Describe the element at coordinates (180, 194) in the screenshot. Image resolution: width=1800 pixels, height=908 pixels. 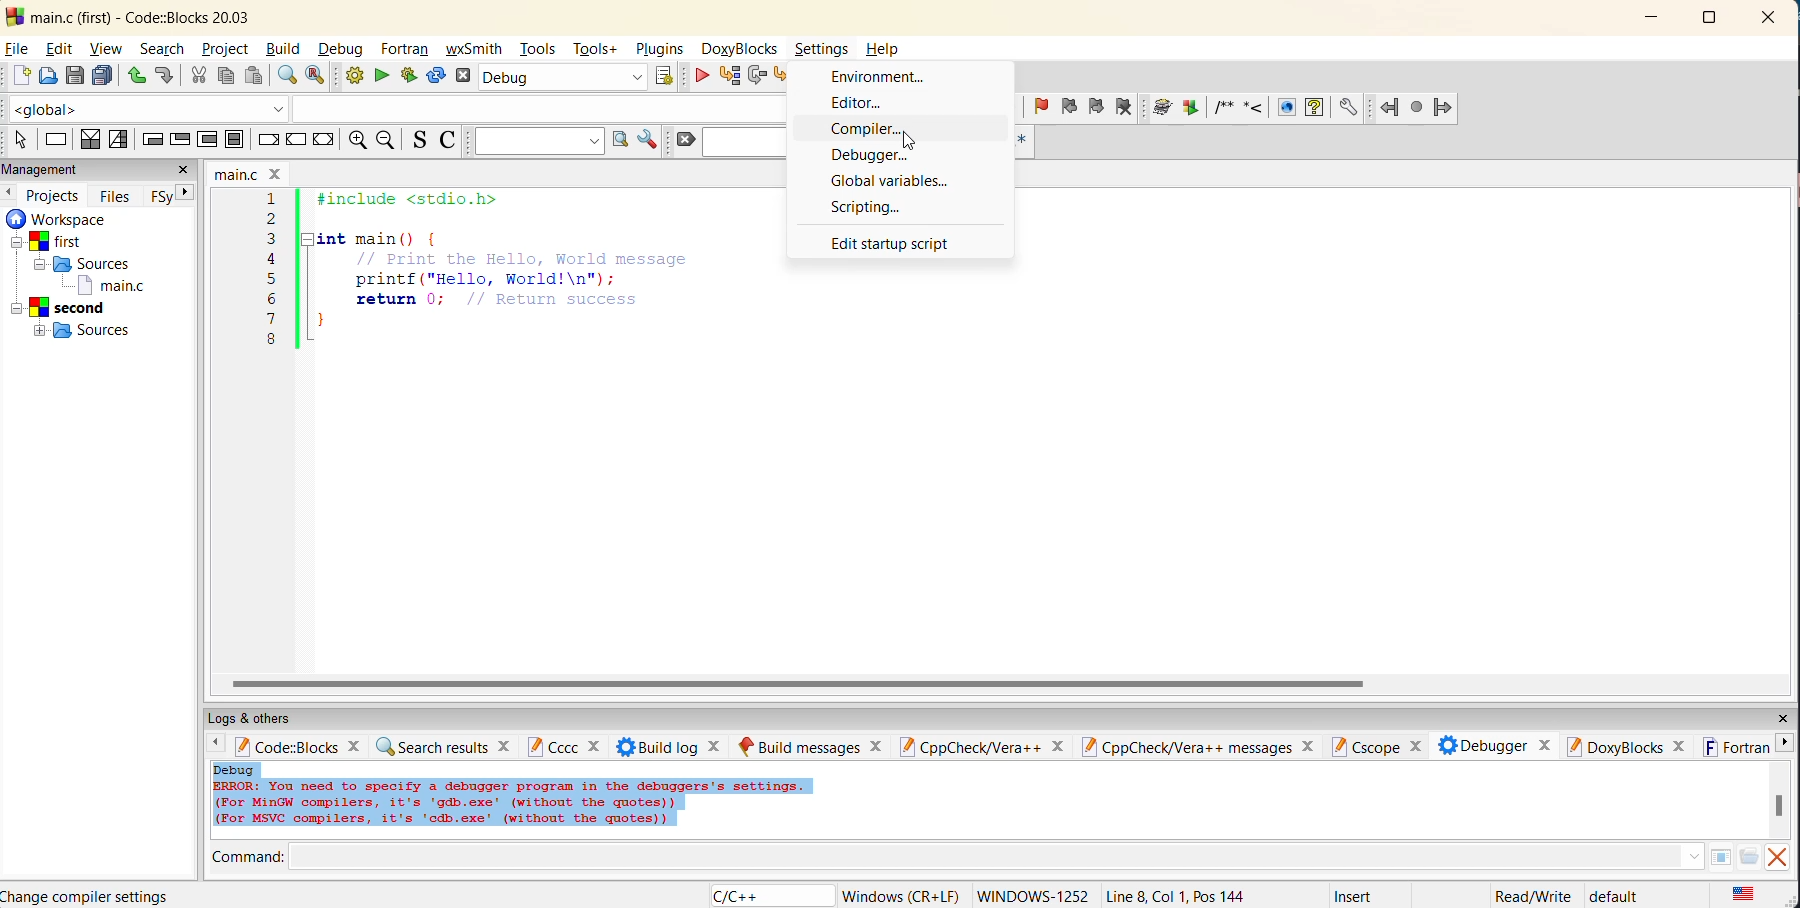
I see `next` at that location.